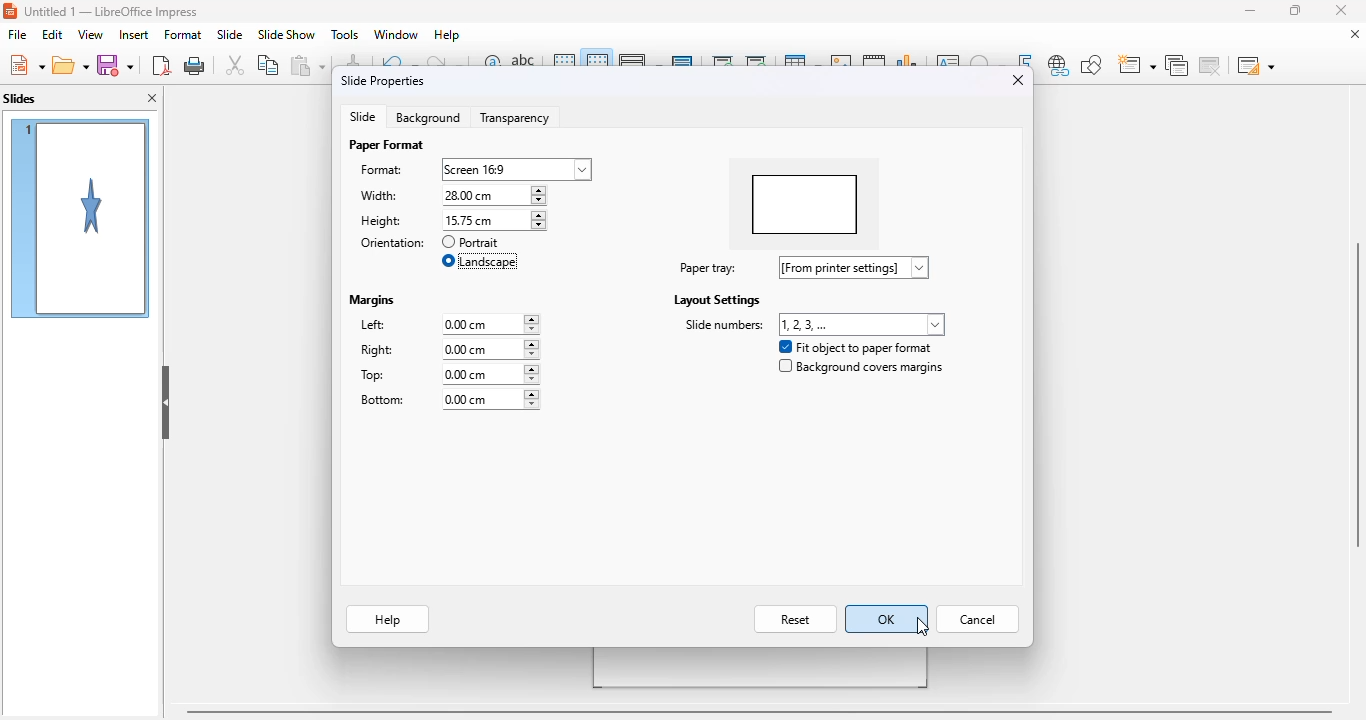 The width and height of the screenshot is (1366, 720). I want to click on view, so click(90, 35).